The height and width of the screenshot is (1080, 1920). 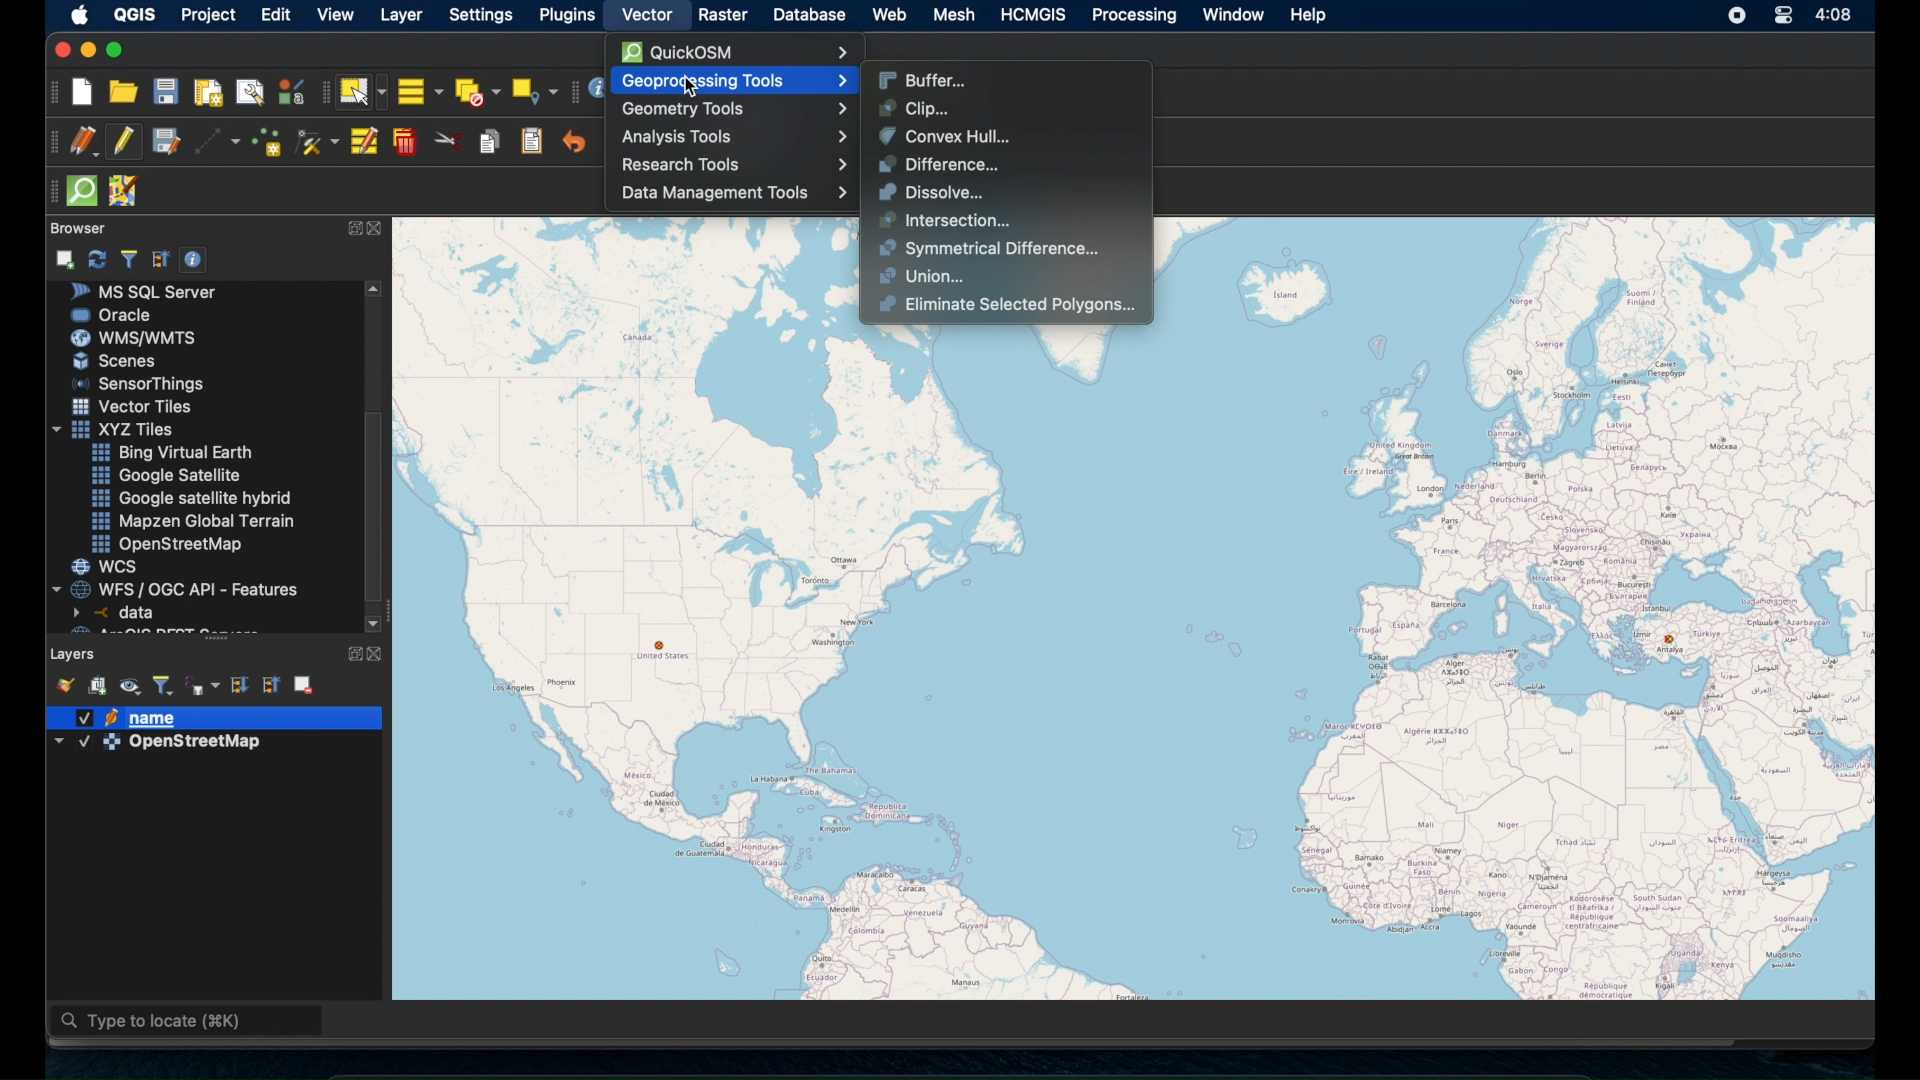 What do you see at coordinates (166, 94) in the screenshot?
I see `save project` at bounding box center [166, 94].